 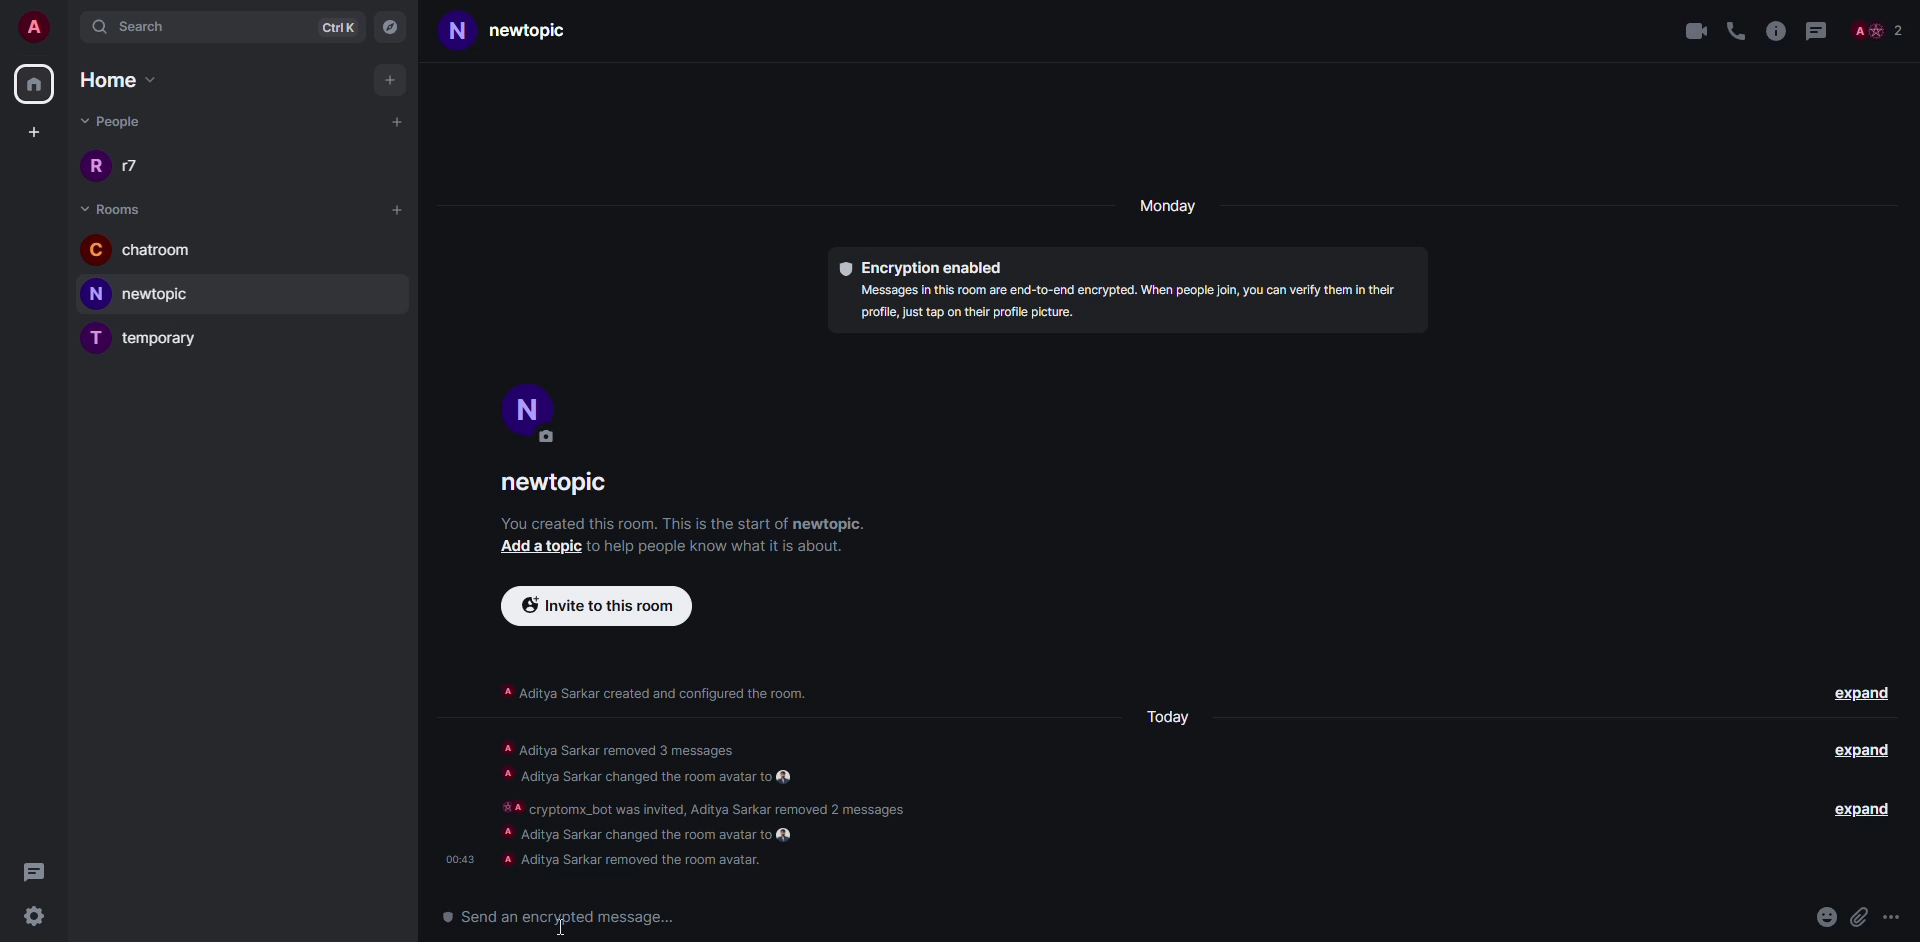 What do you see at coordinates (458, 853) in the screenshot?
I see `time` at bounding box center [458, 853].